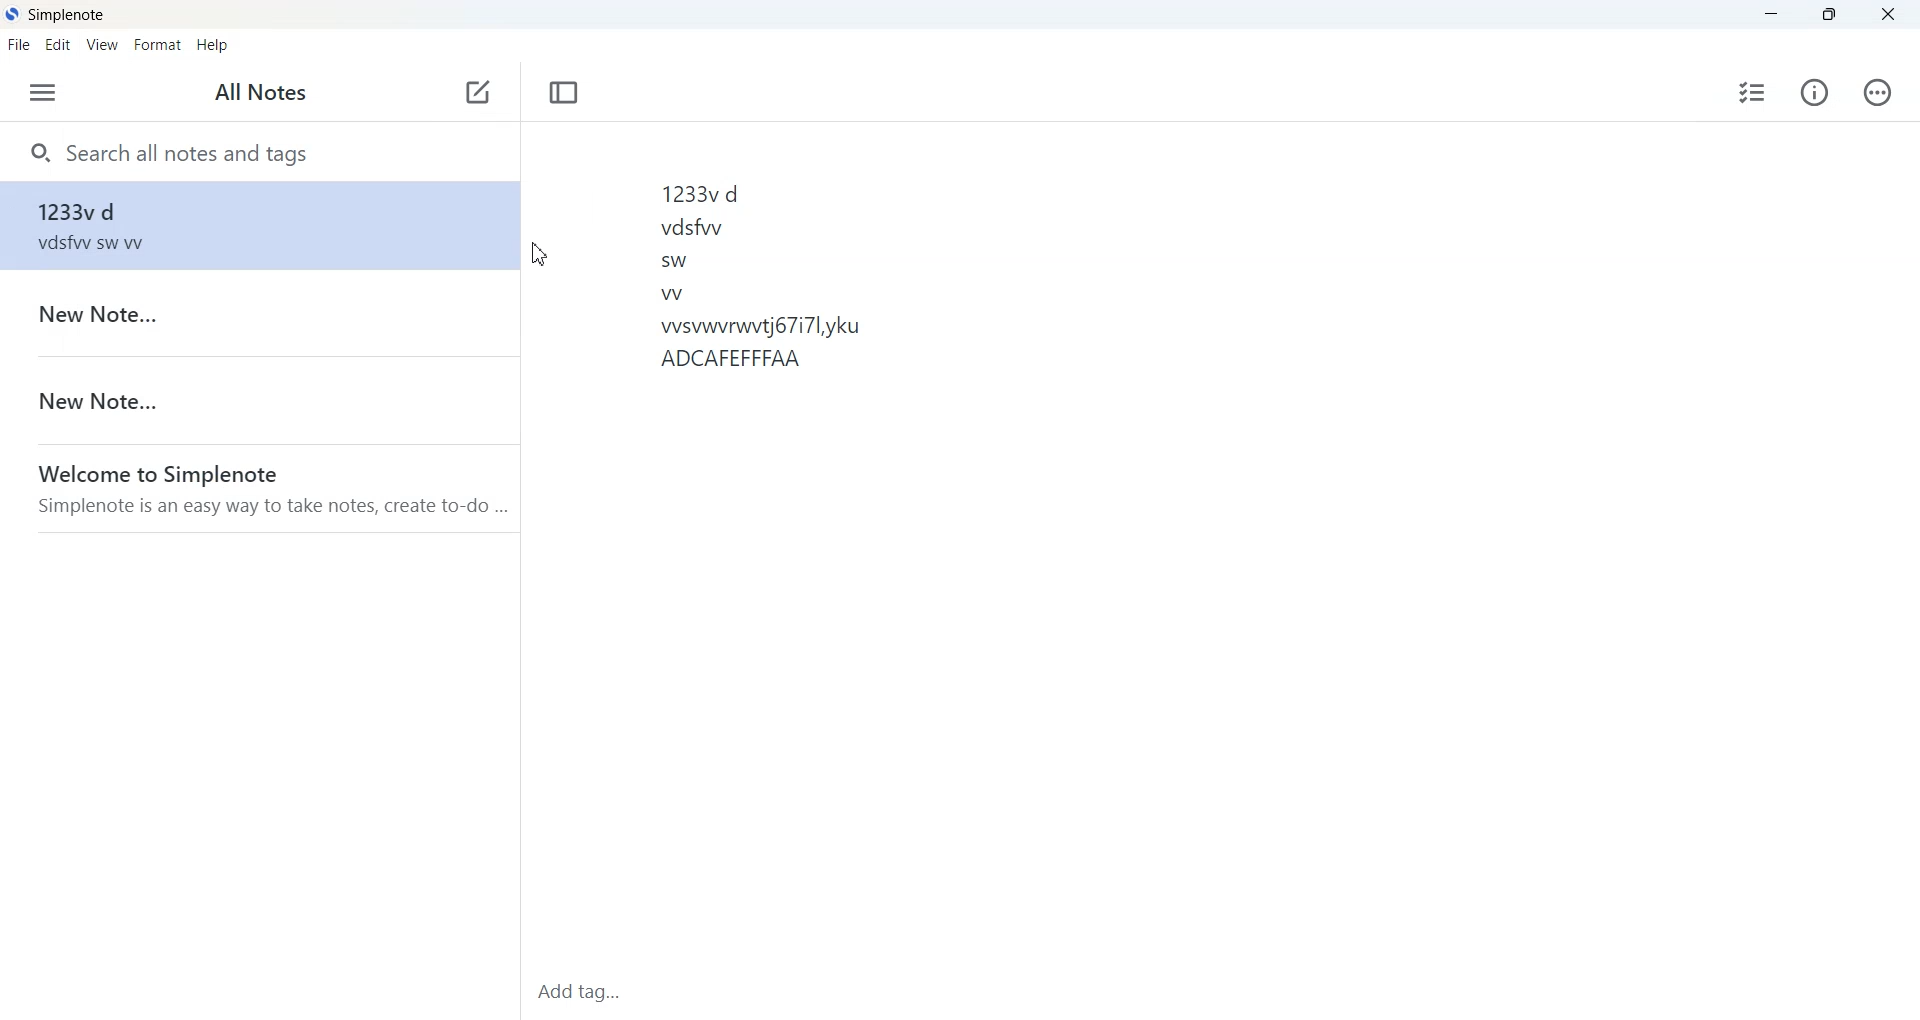  I want to click on Close, so click(1886, 15).